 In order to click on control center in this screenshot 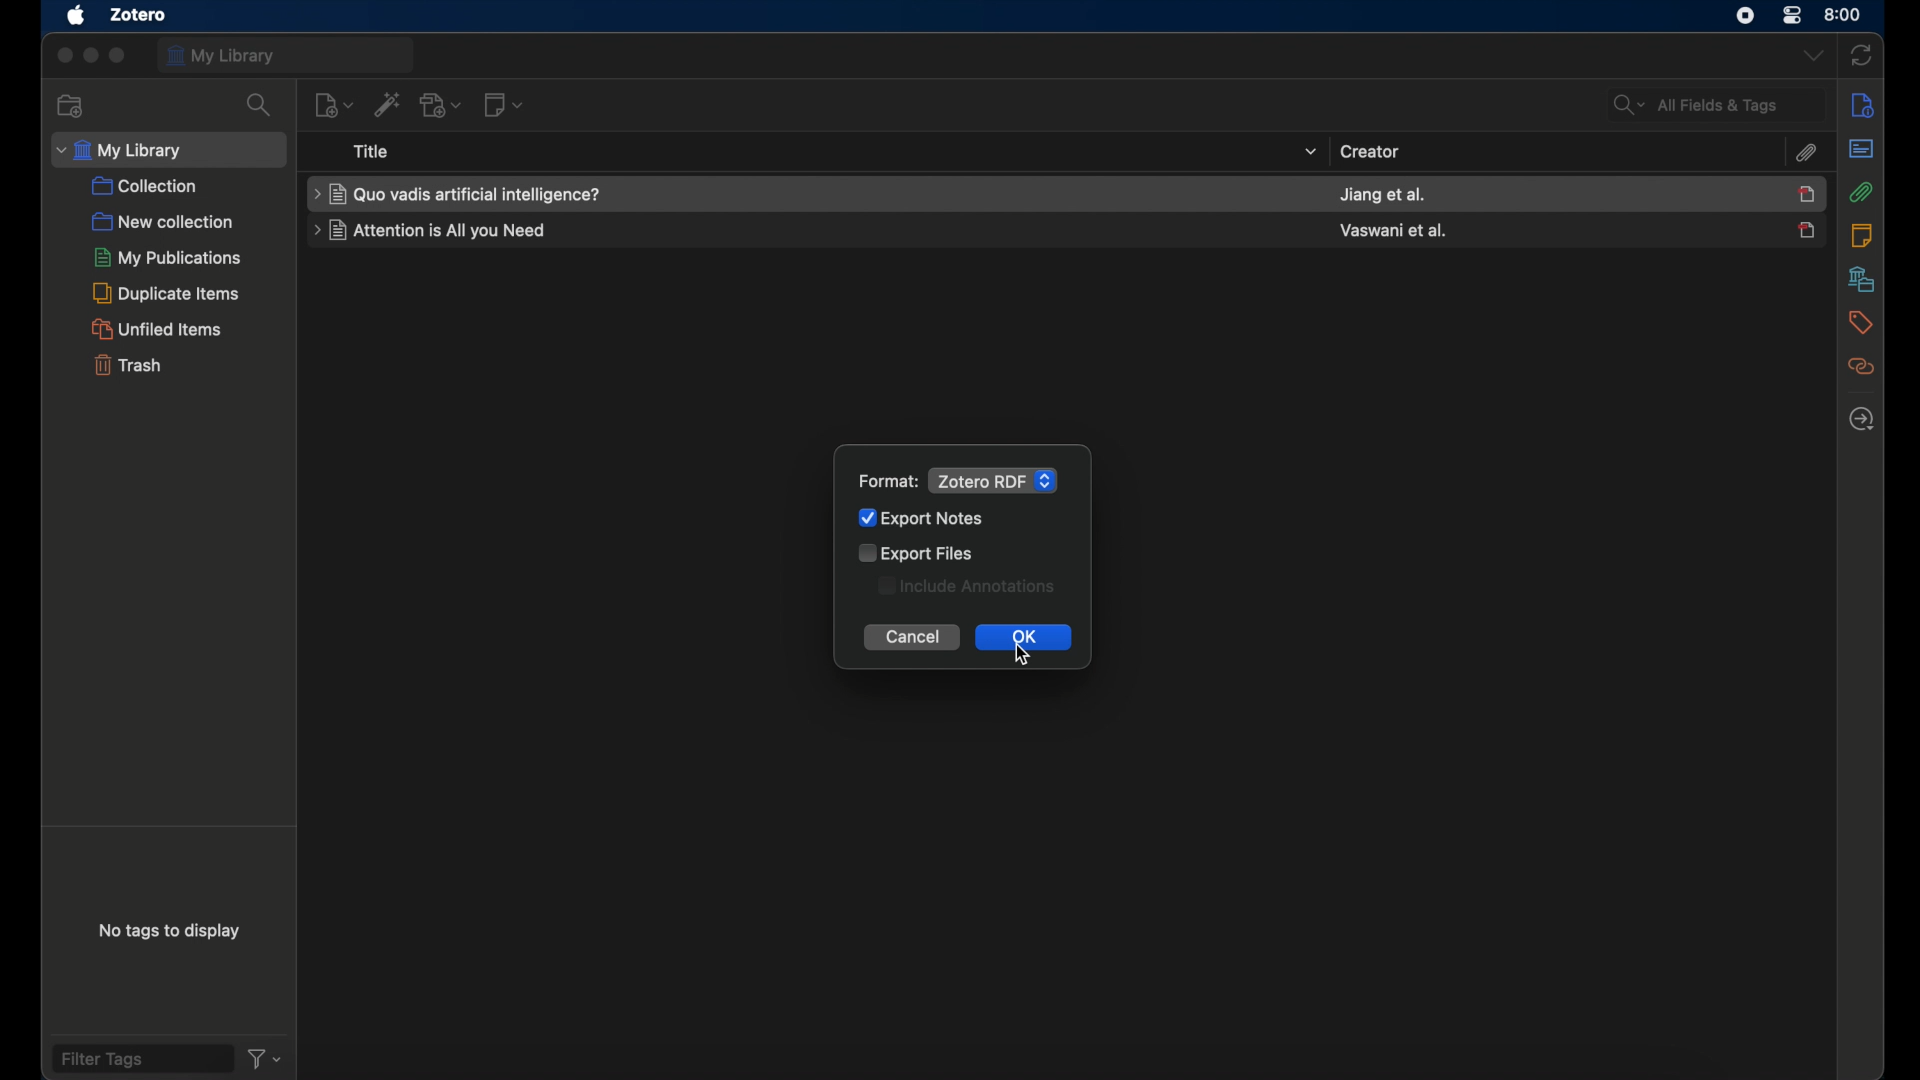, I will do `click(1793, 14)`.